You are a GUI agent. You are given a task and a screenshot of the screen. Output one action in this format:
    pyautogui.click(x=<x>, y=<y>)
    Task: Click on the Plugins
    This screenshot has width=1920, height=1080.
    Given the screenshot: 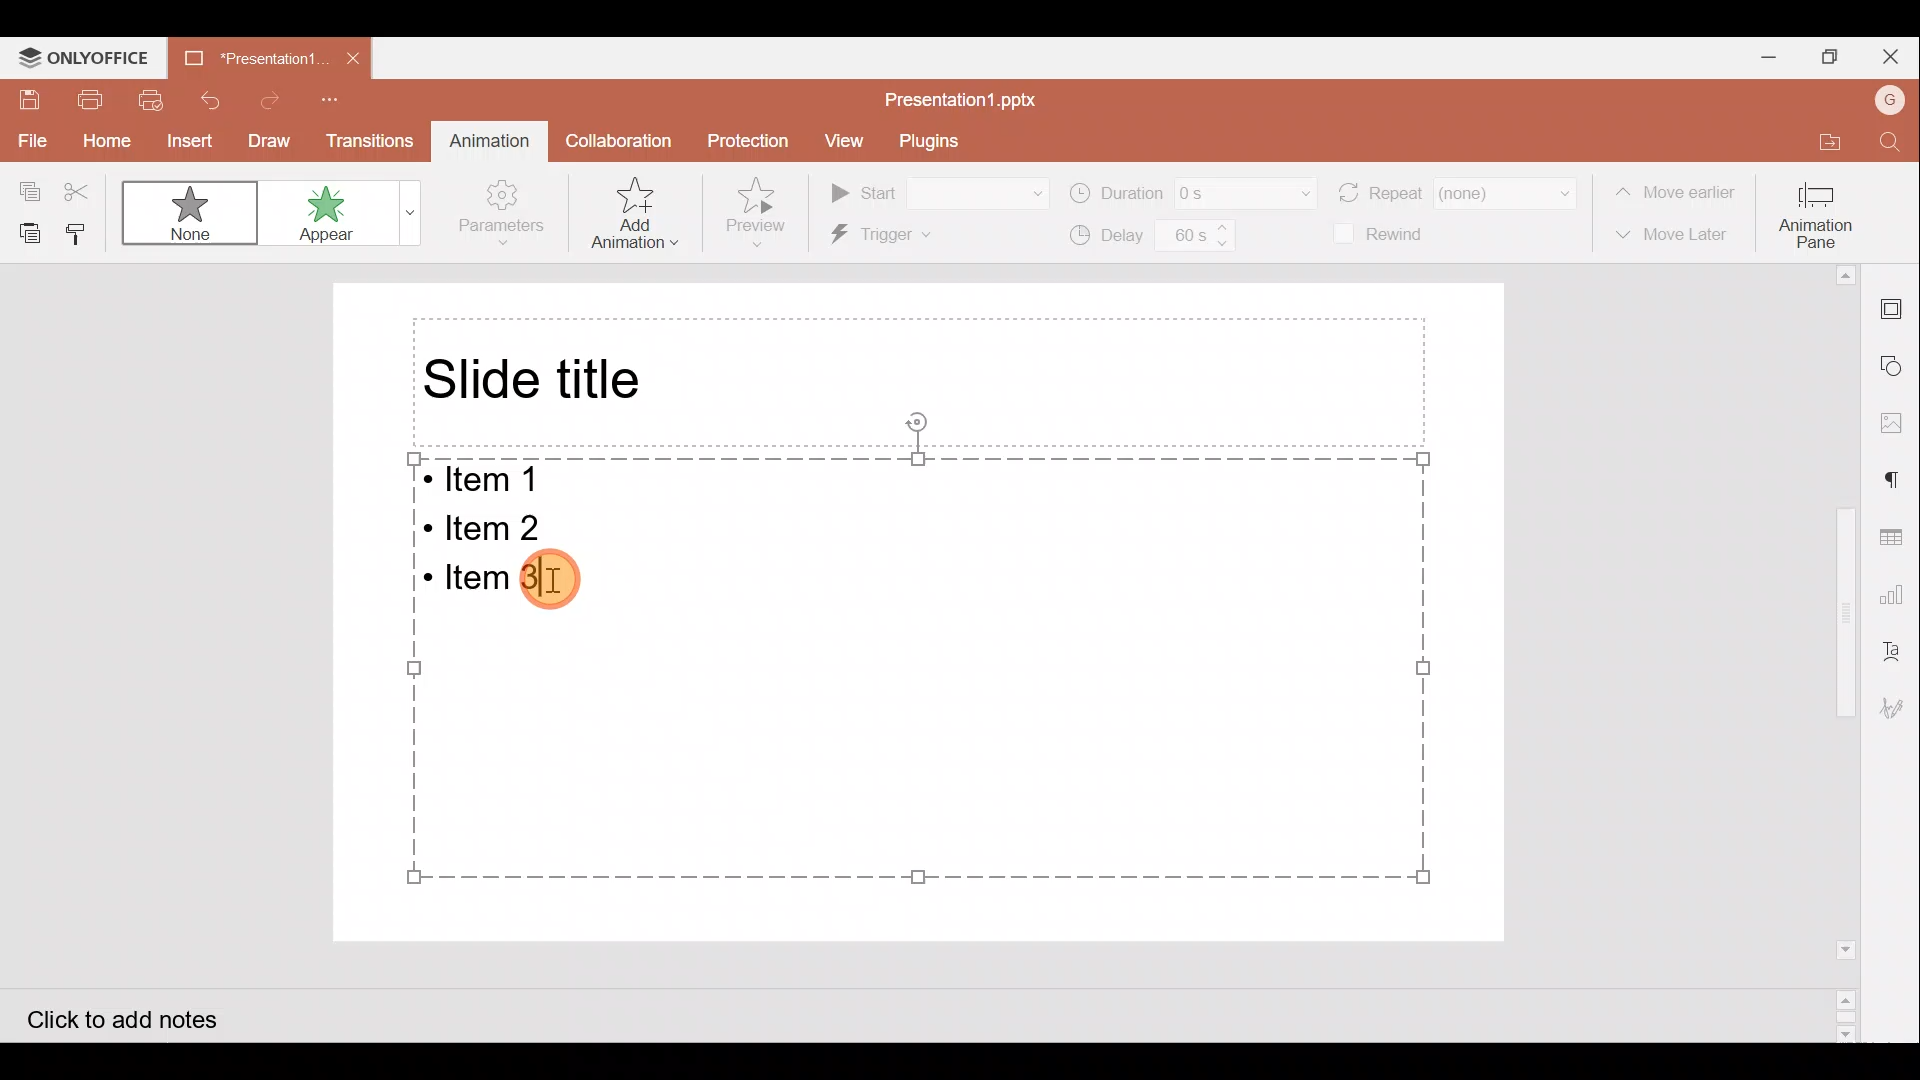 What is the action you would take?
    pyautogui.click(x=933, y=139)
    